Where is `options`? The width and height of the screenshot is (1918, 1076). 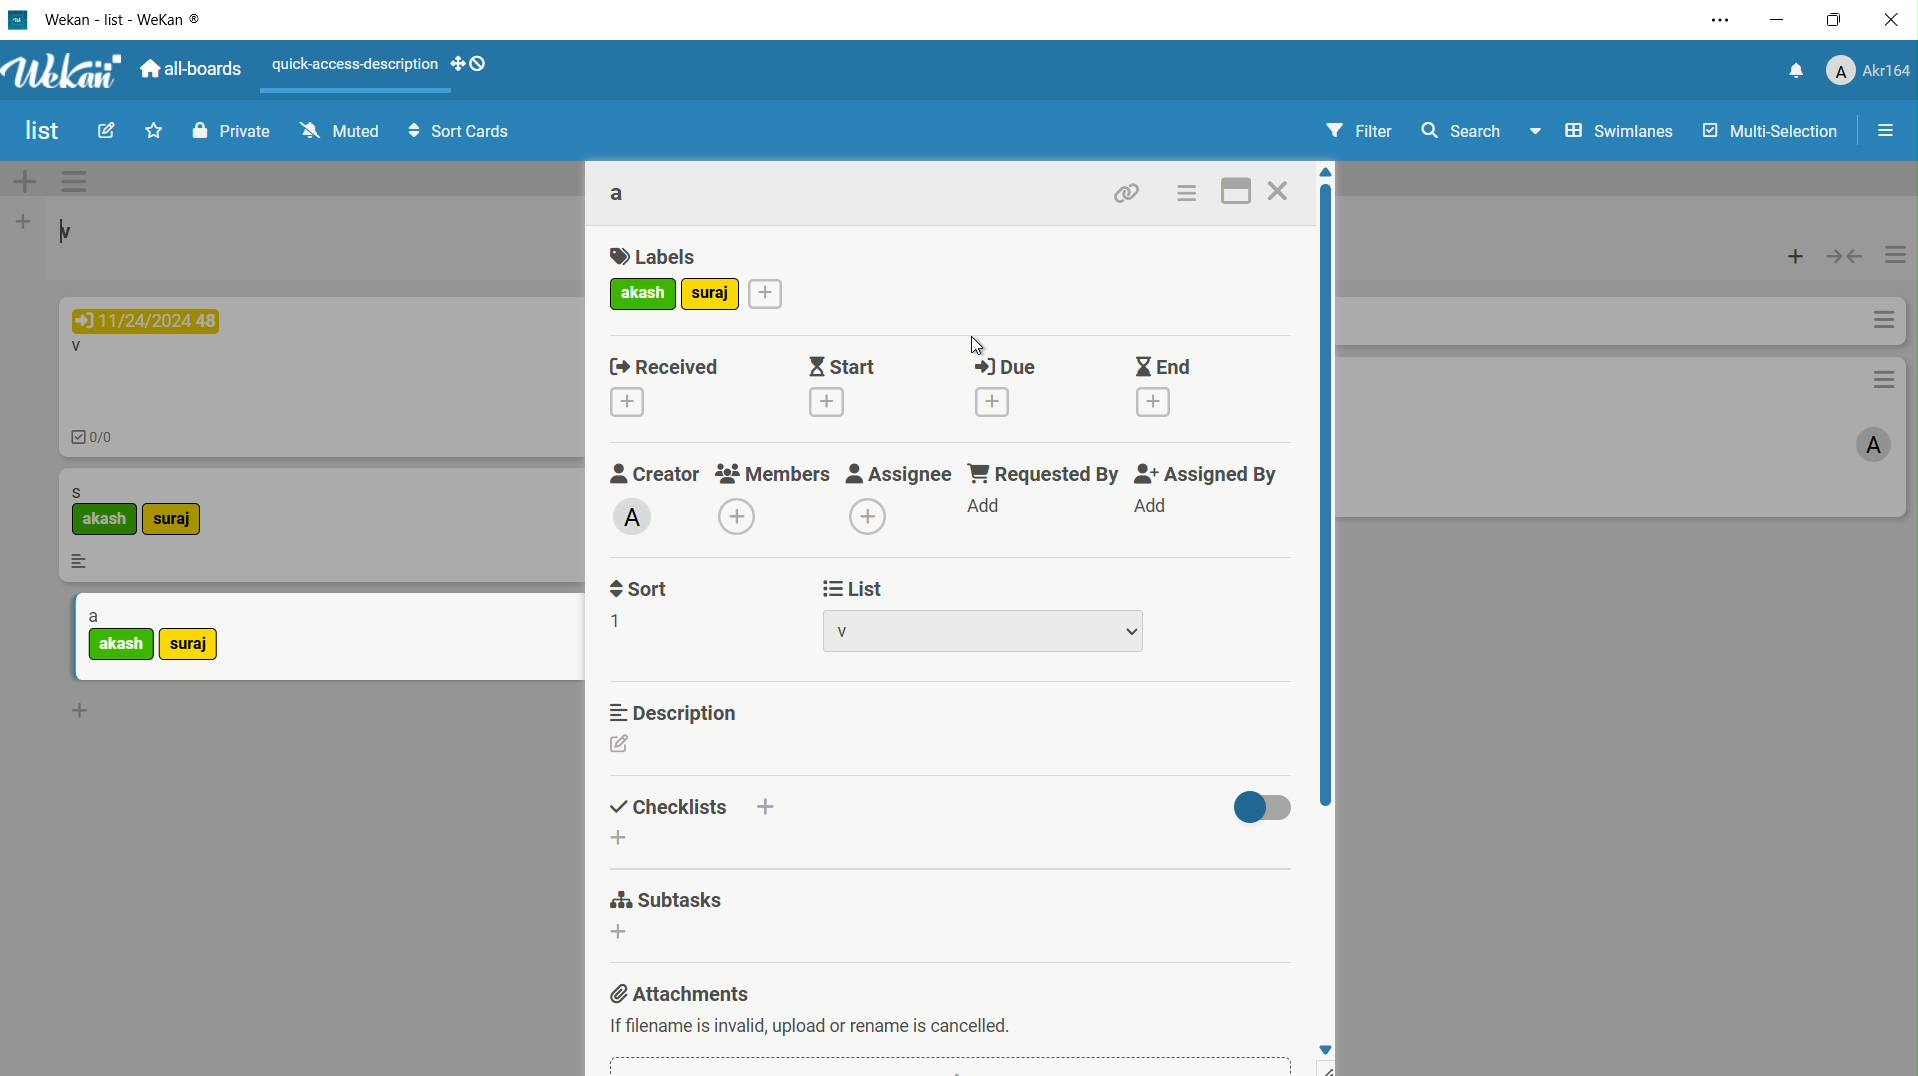 options is located at coordinates (72, 182).